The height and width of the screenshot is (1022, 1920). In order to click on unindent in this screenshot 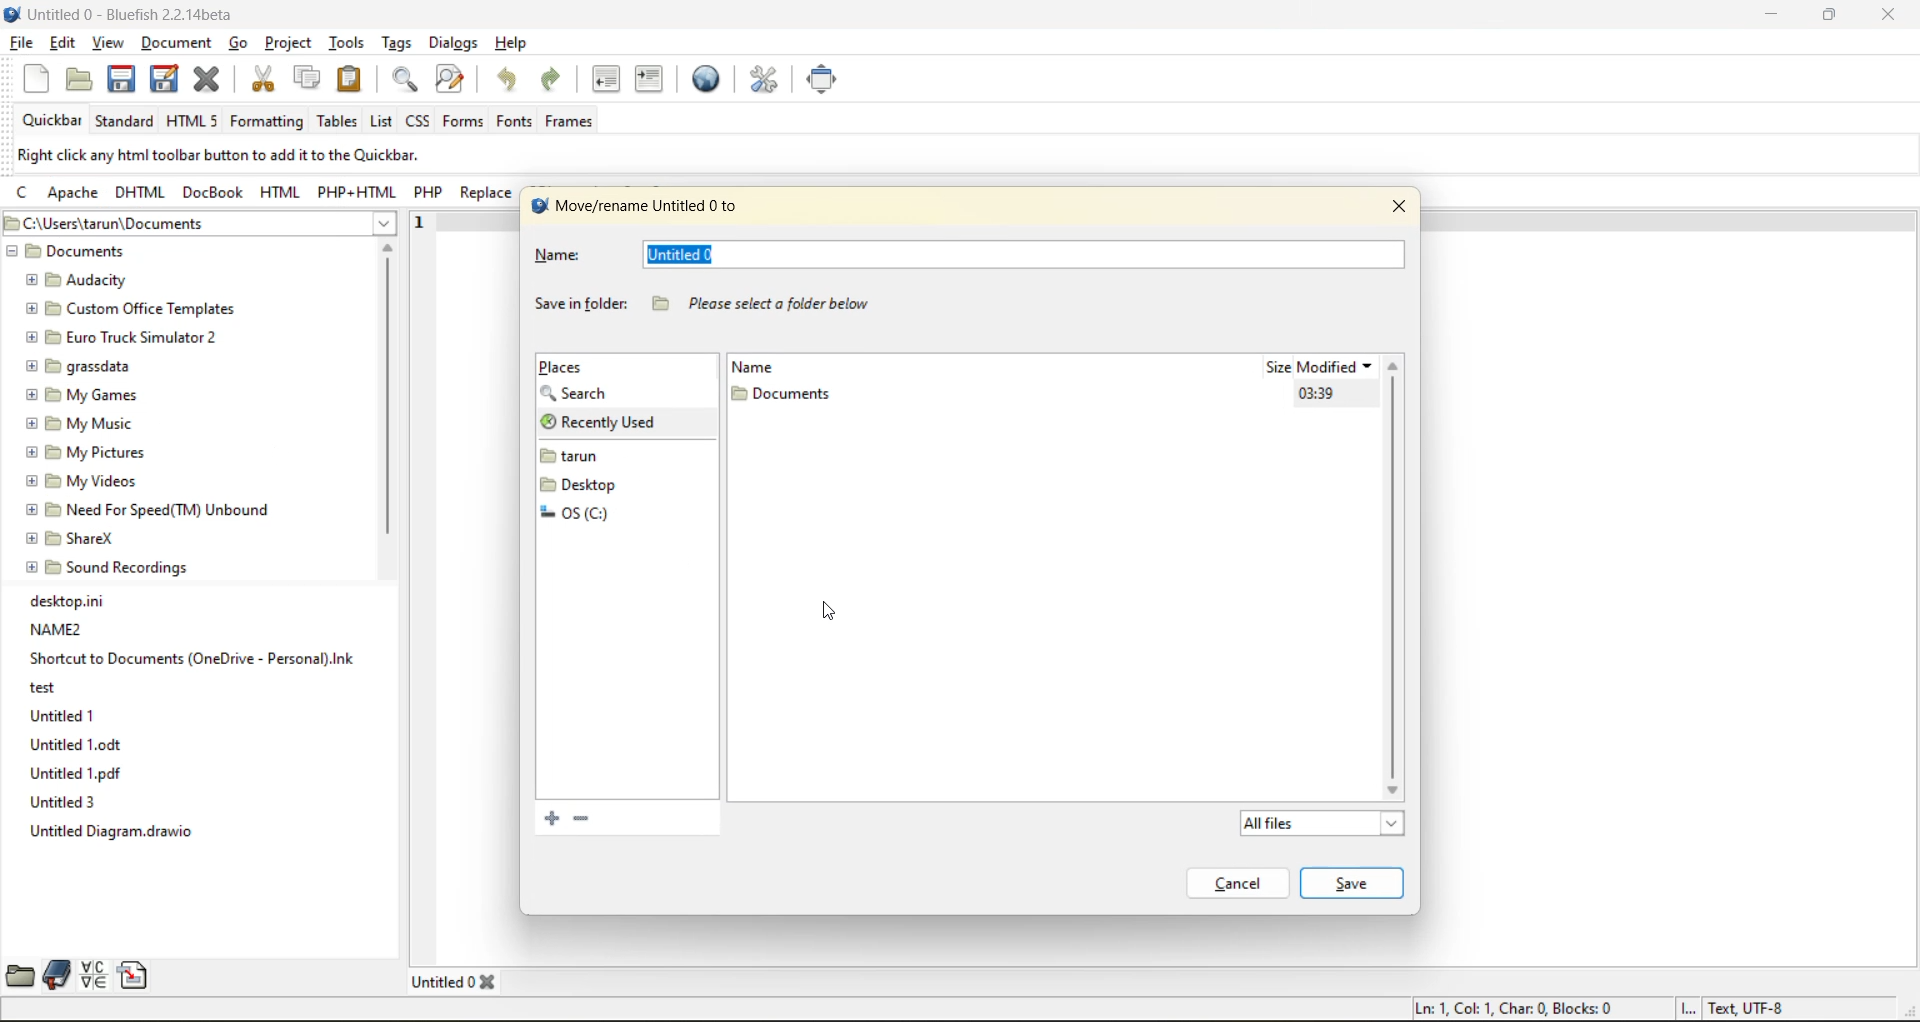, I will do `click(610, 79)`.